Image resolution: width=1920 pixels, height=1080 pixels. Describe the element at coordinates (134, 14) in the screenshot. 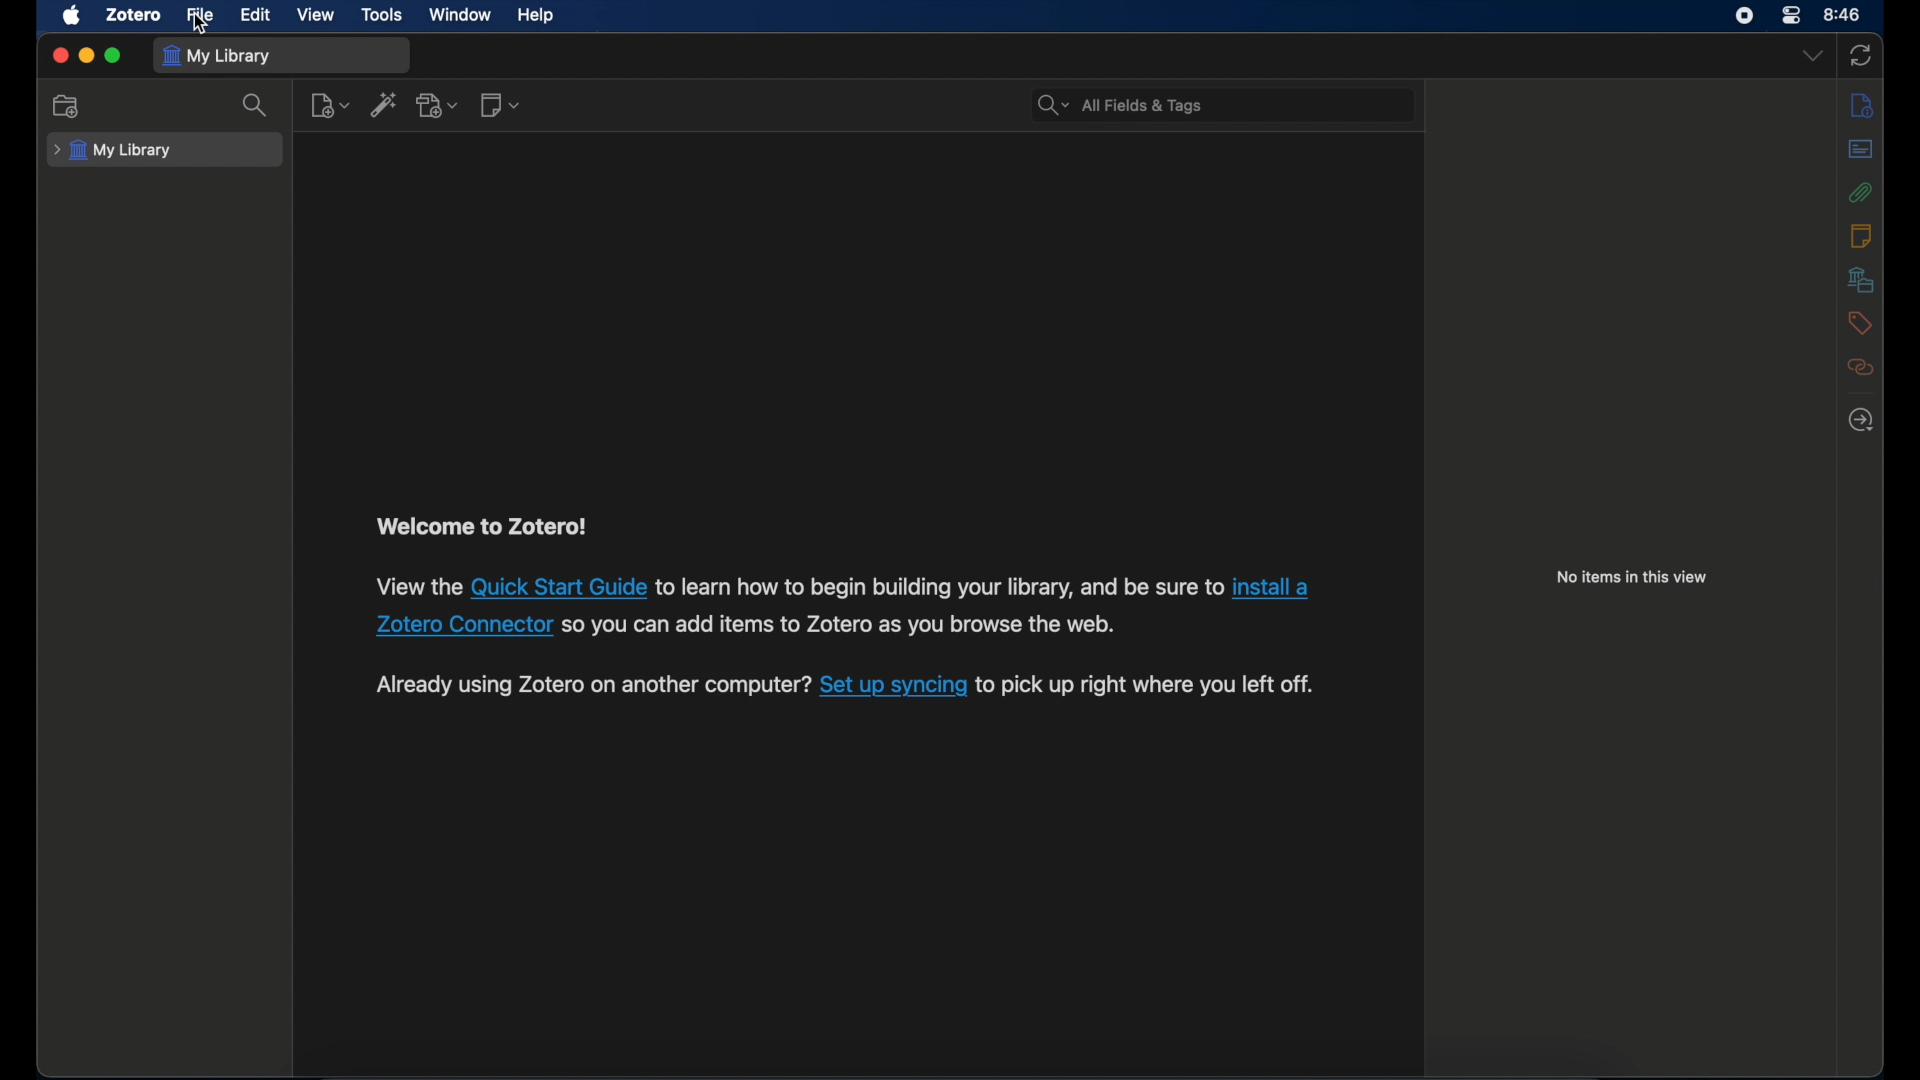

I see `zotero` at that location.